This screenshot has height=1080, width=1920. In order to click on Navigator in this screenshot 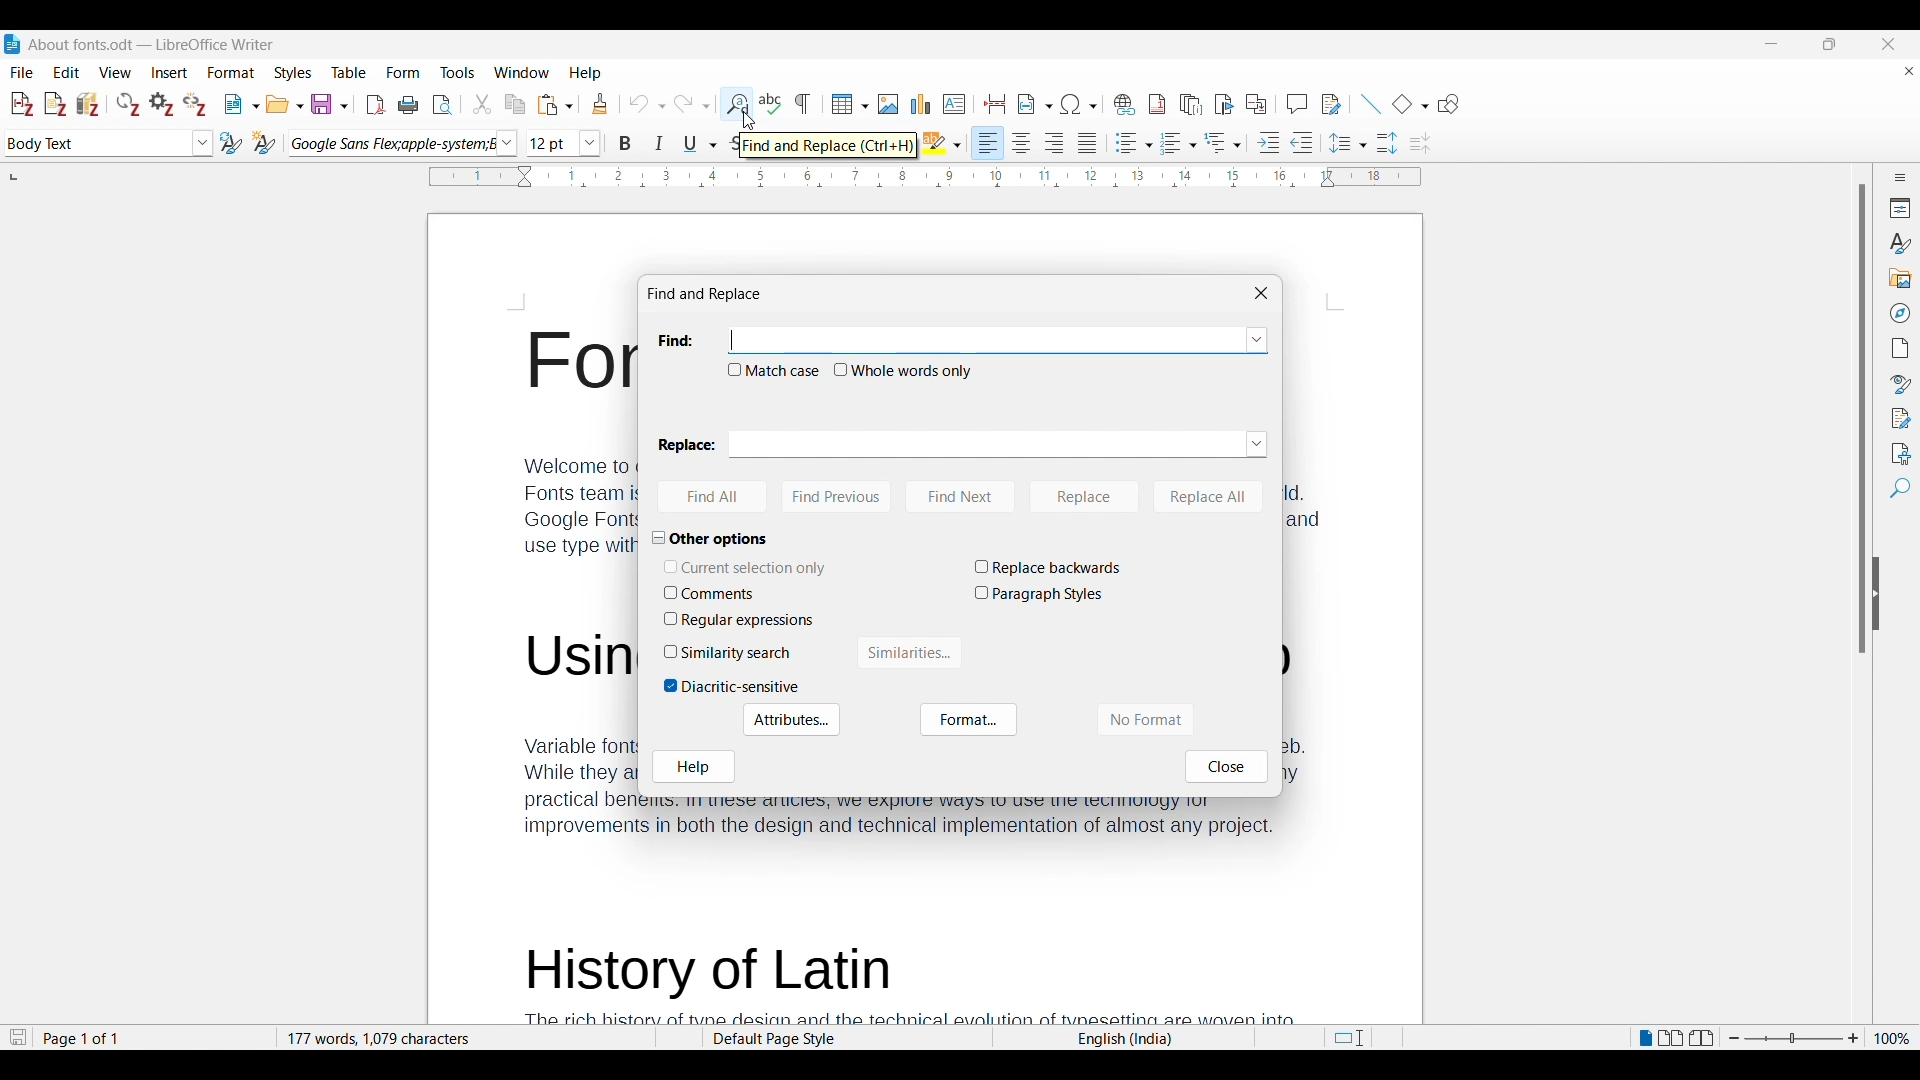, I will do `click(1899, 313)`.